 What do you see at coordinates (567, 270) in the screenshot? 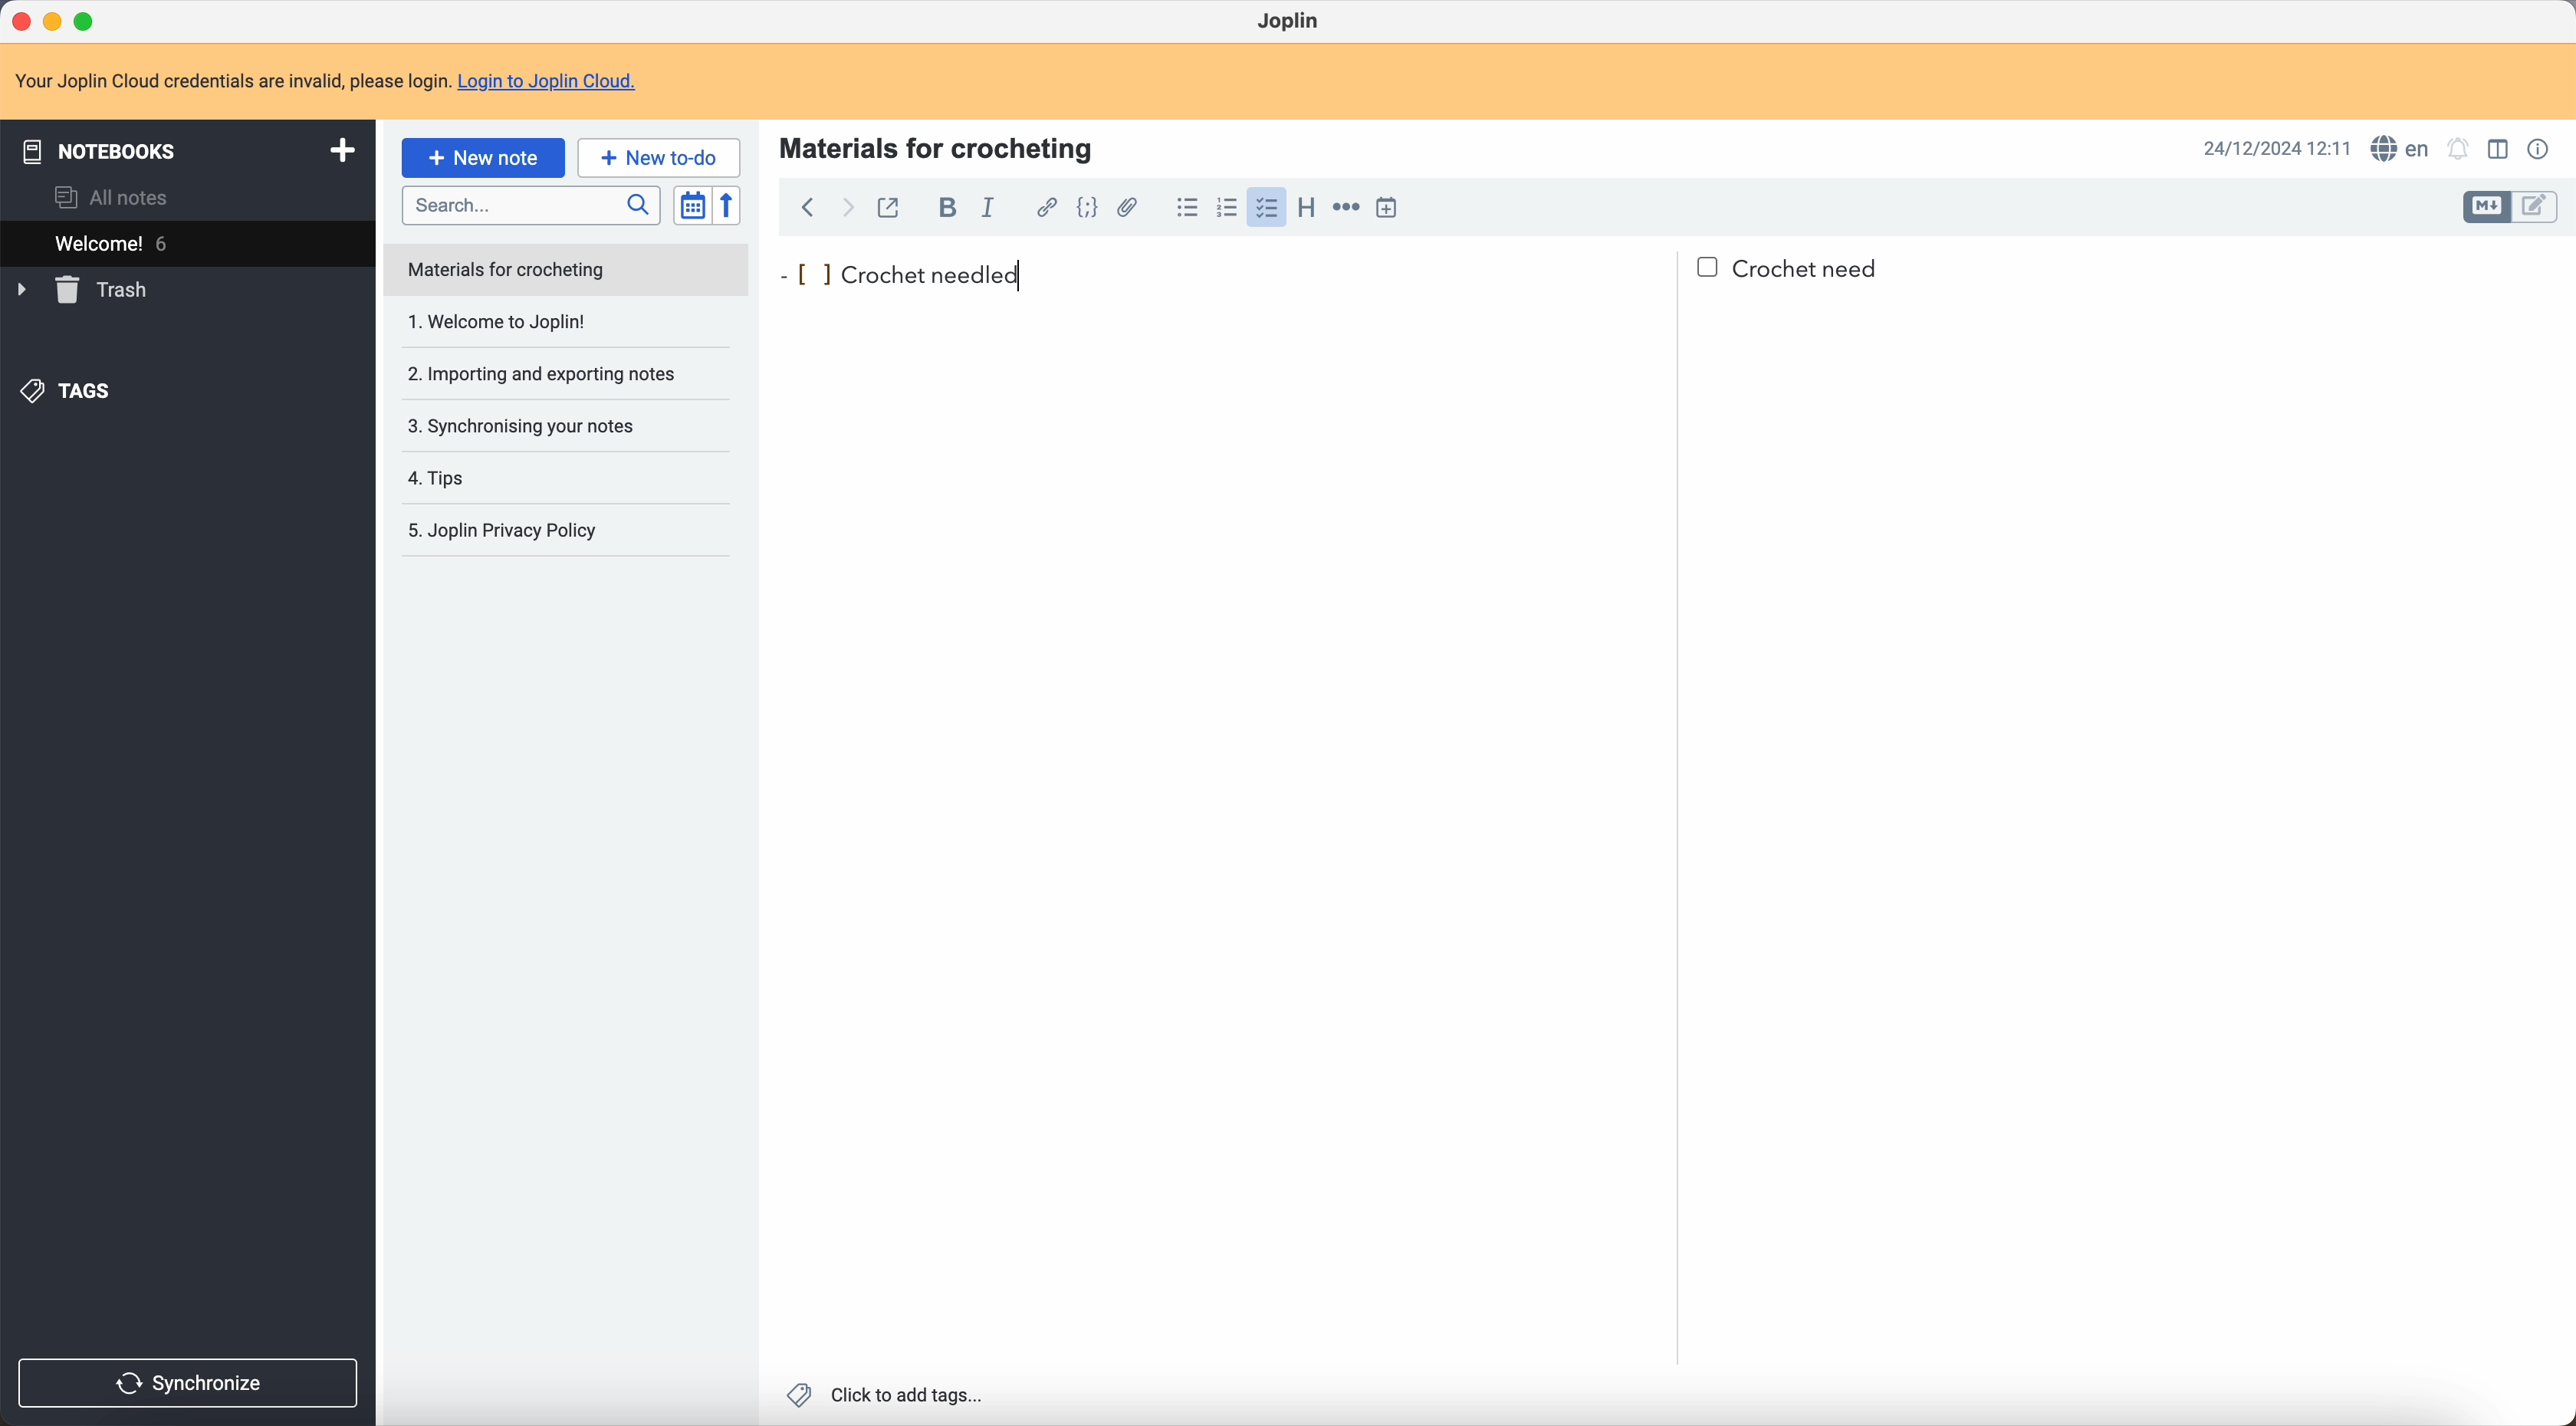
I see `note` at bounding box center [567, 270].